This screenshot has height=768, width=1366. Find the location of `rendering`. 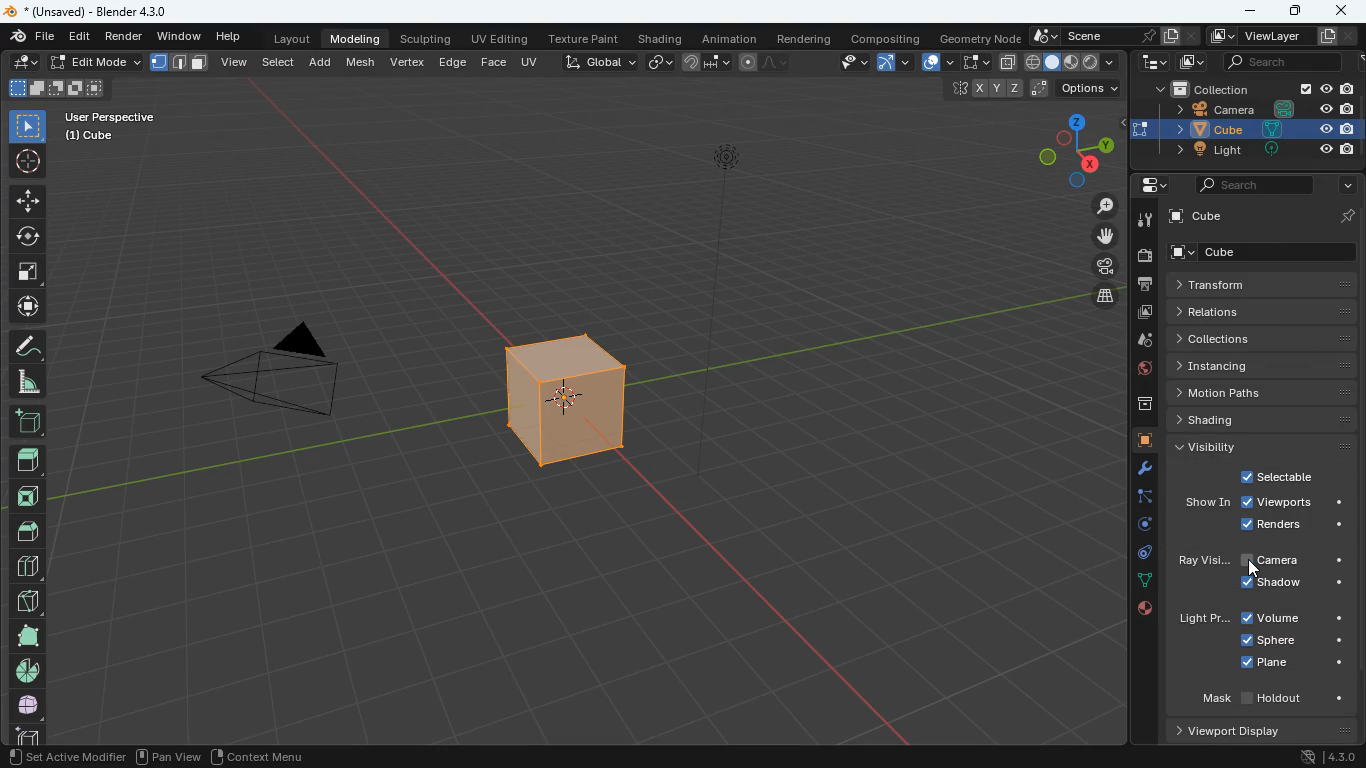

rendering is located at coordinates (806, 39).